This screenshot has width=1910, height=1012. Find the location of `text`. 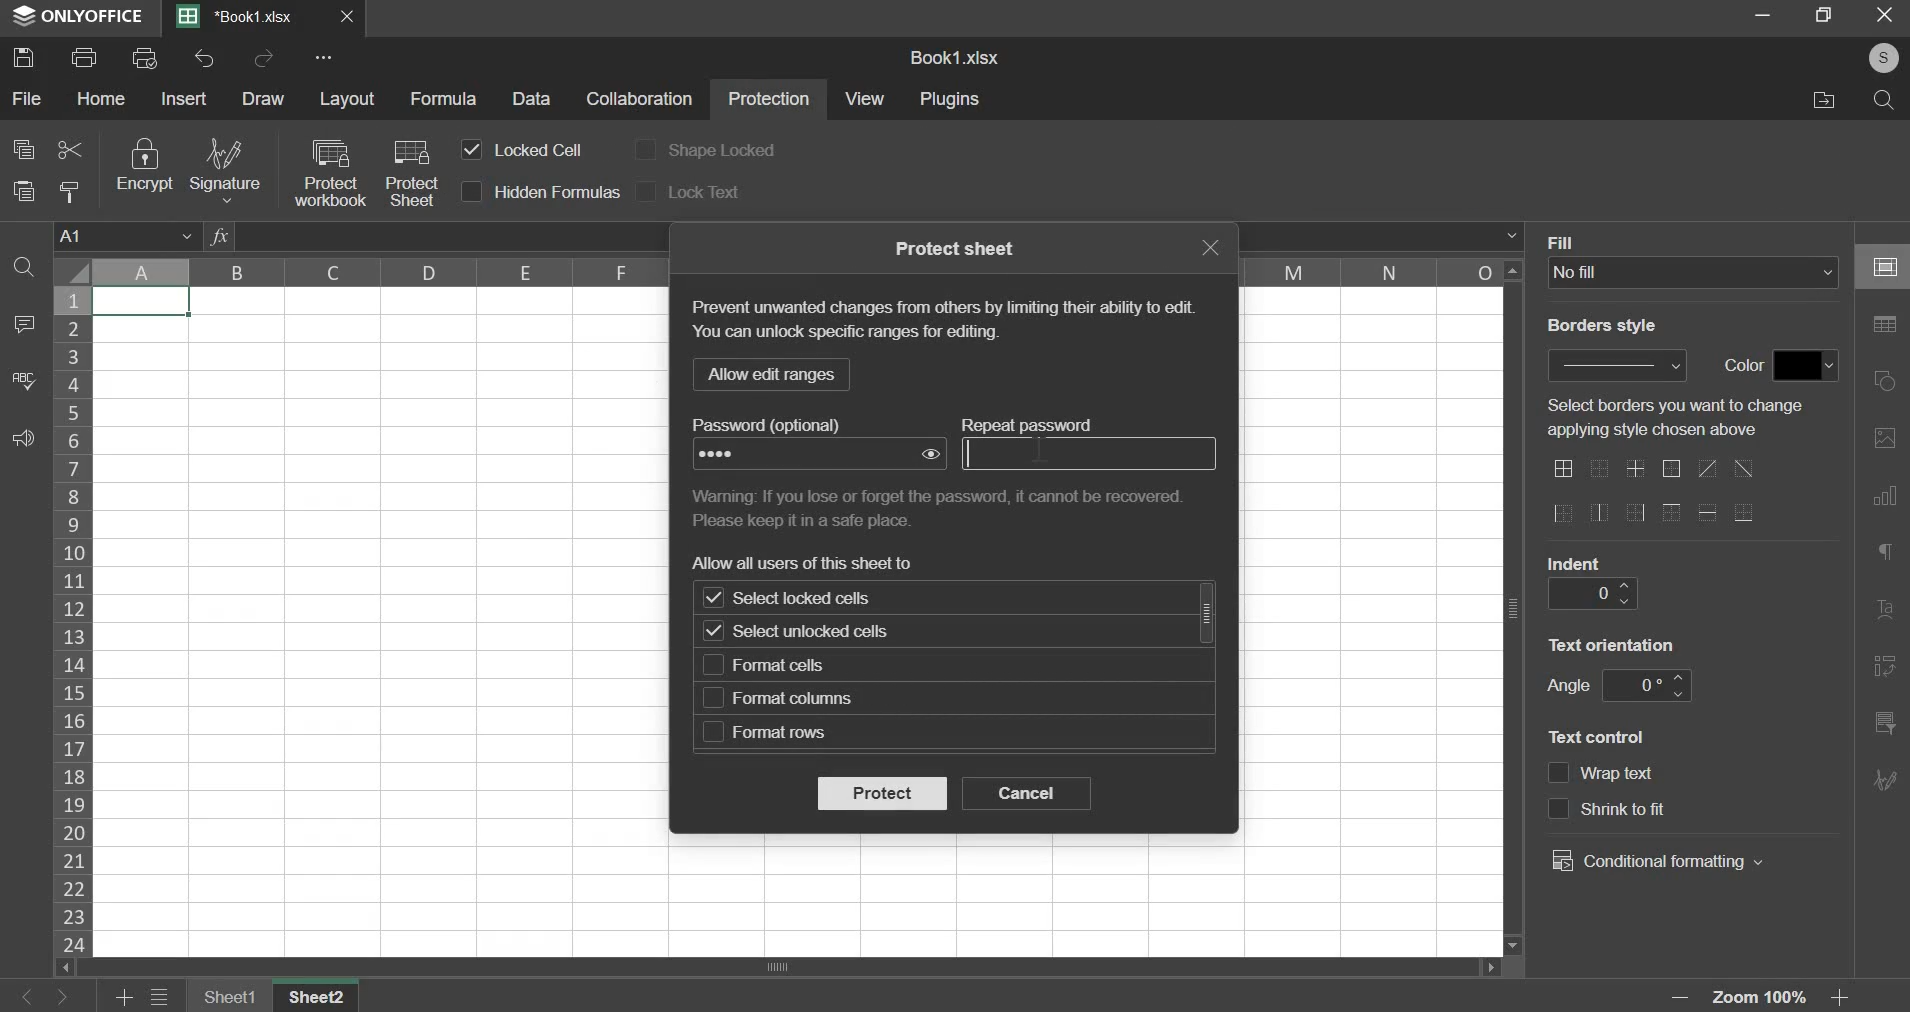

text is located at coordinates (942, 323).